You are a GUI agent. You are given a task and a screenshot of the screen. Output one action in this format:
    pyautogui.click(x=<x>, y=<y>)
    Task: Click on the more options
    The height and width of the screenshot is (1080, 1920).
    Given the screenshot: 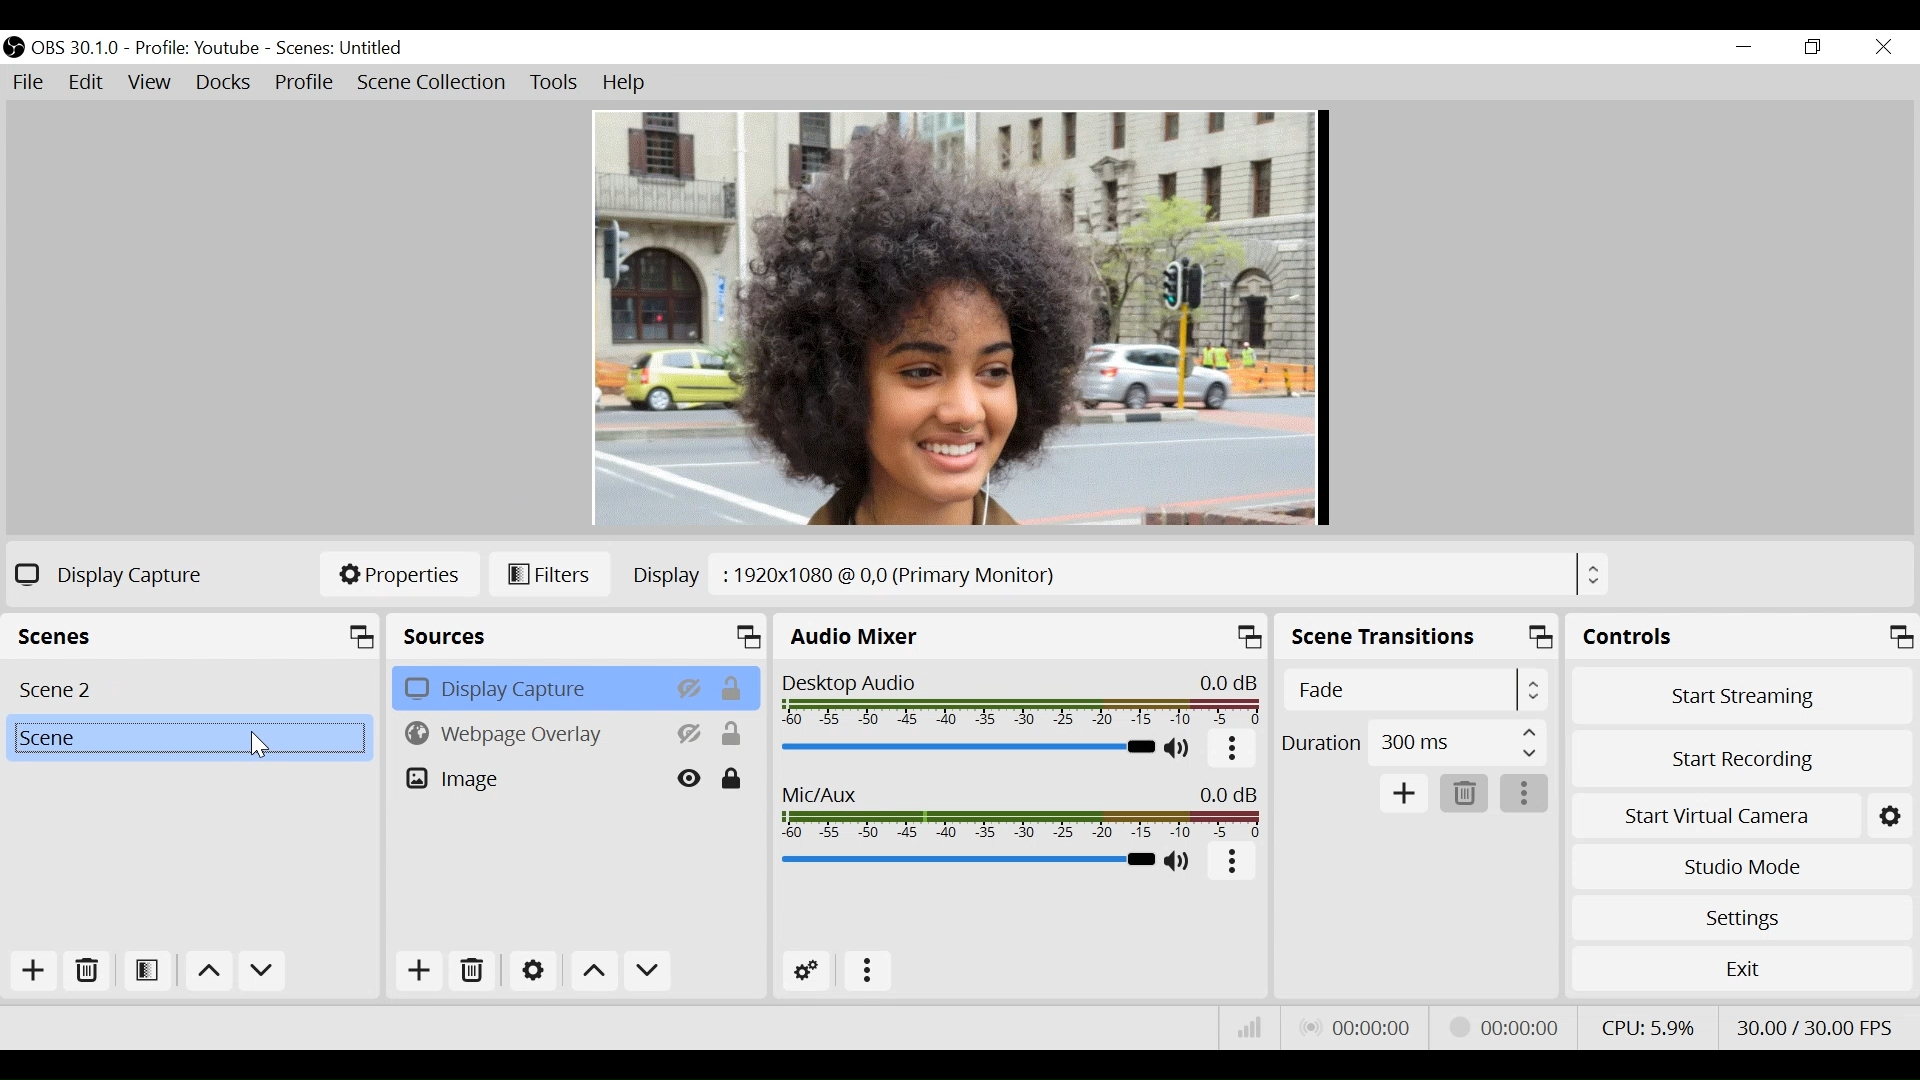 What is the action you would take?
    pyautogui.click(x=863, y=969)
    